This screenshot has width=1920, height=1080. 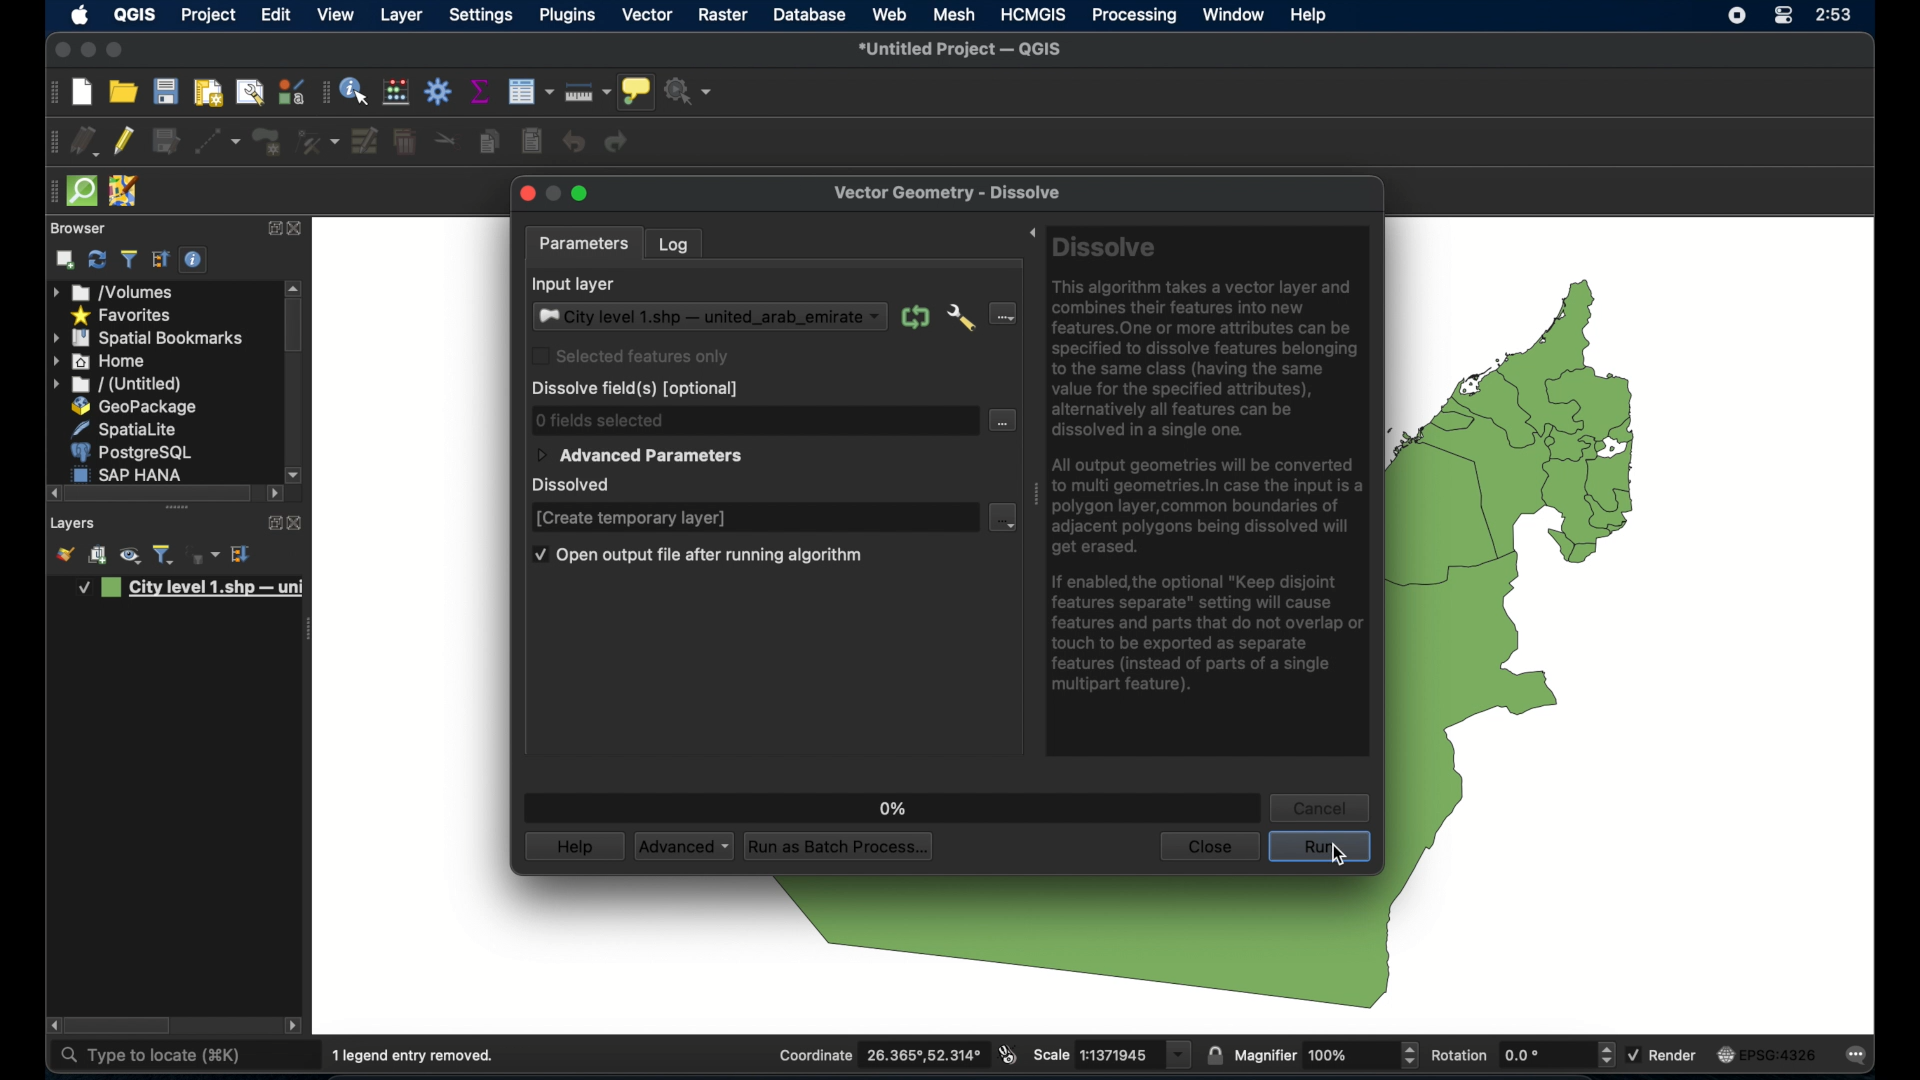 What do you see at coordinates (53, 493) in the screenshot?
I see `scroll right arrow` at bounding box center [53, 493].